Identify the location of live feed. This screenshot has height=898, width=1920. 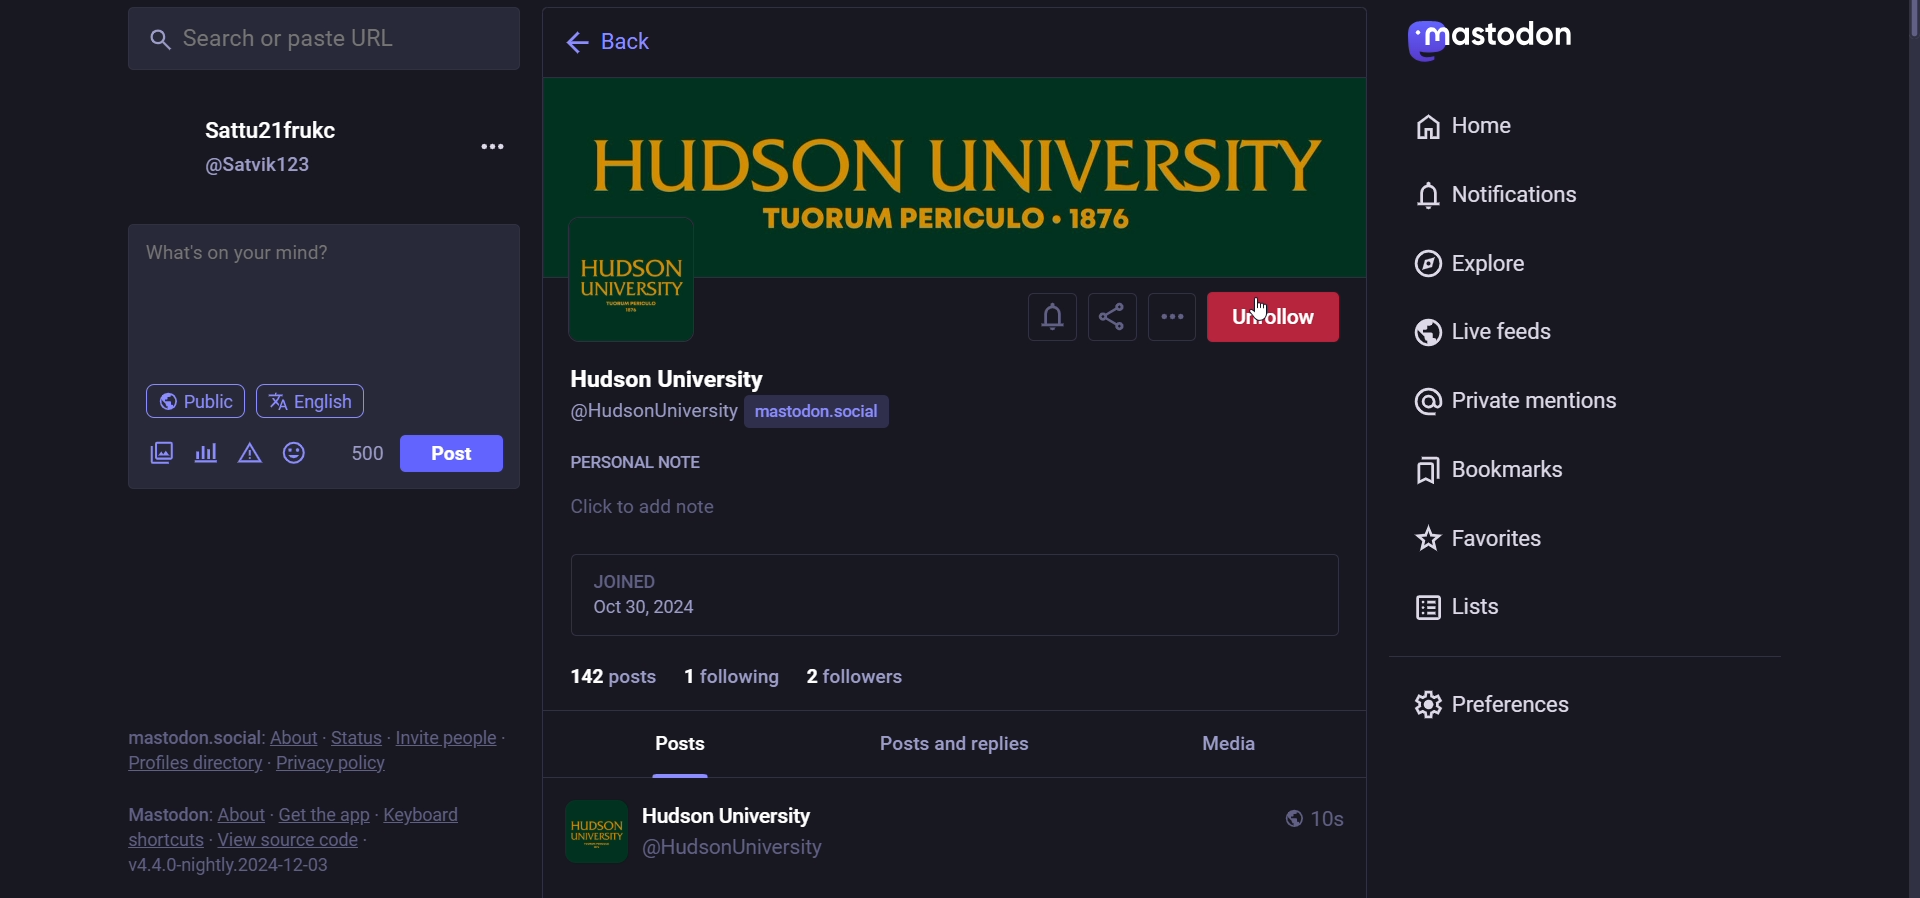
(1485, 333).